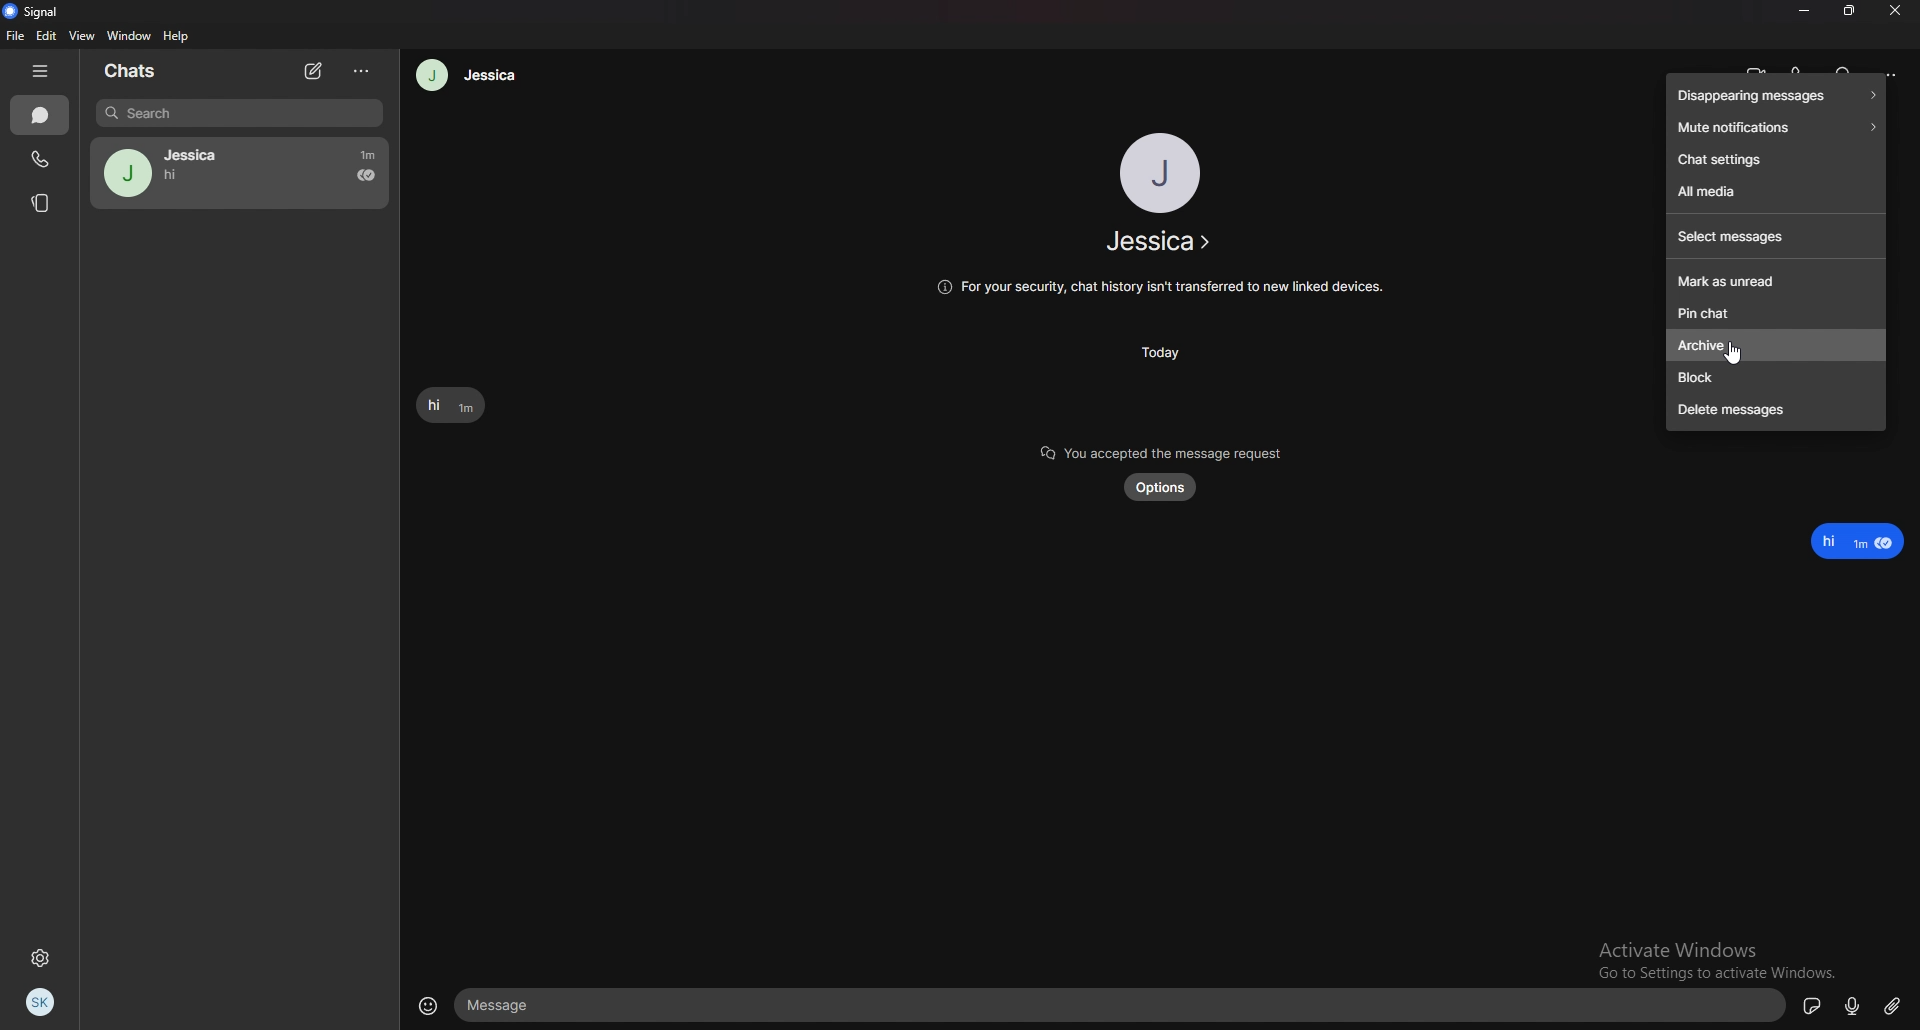 This screenshot has width=1920, height=1030. I want to click on view, so click(83, 35).